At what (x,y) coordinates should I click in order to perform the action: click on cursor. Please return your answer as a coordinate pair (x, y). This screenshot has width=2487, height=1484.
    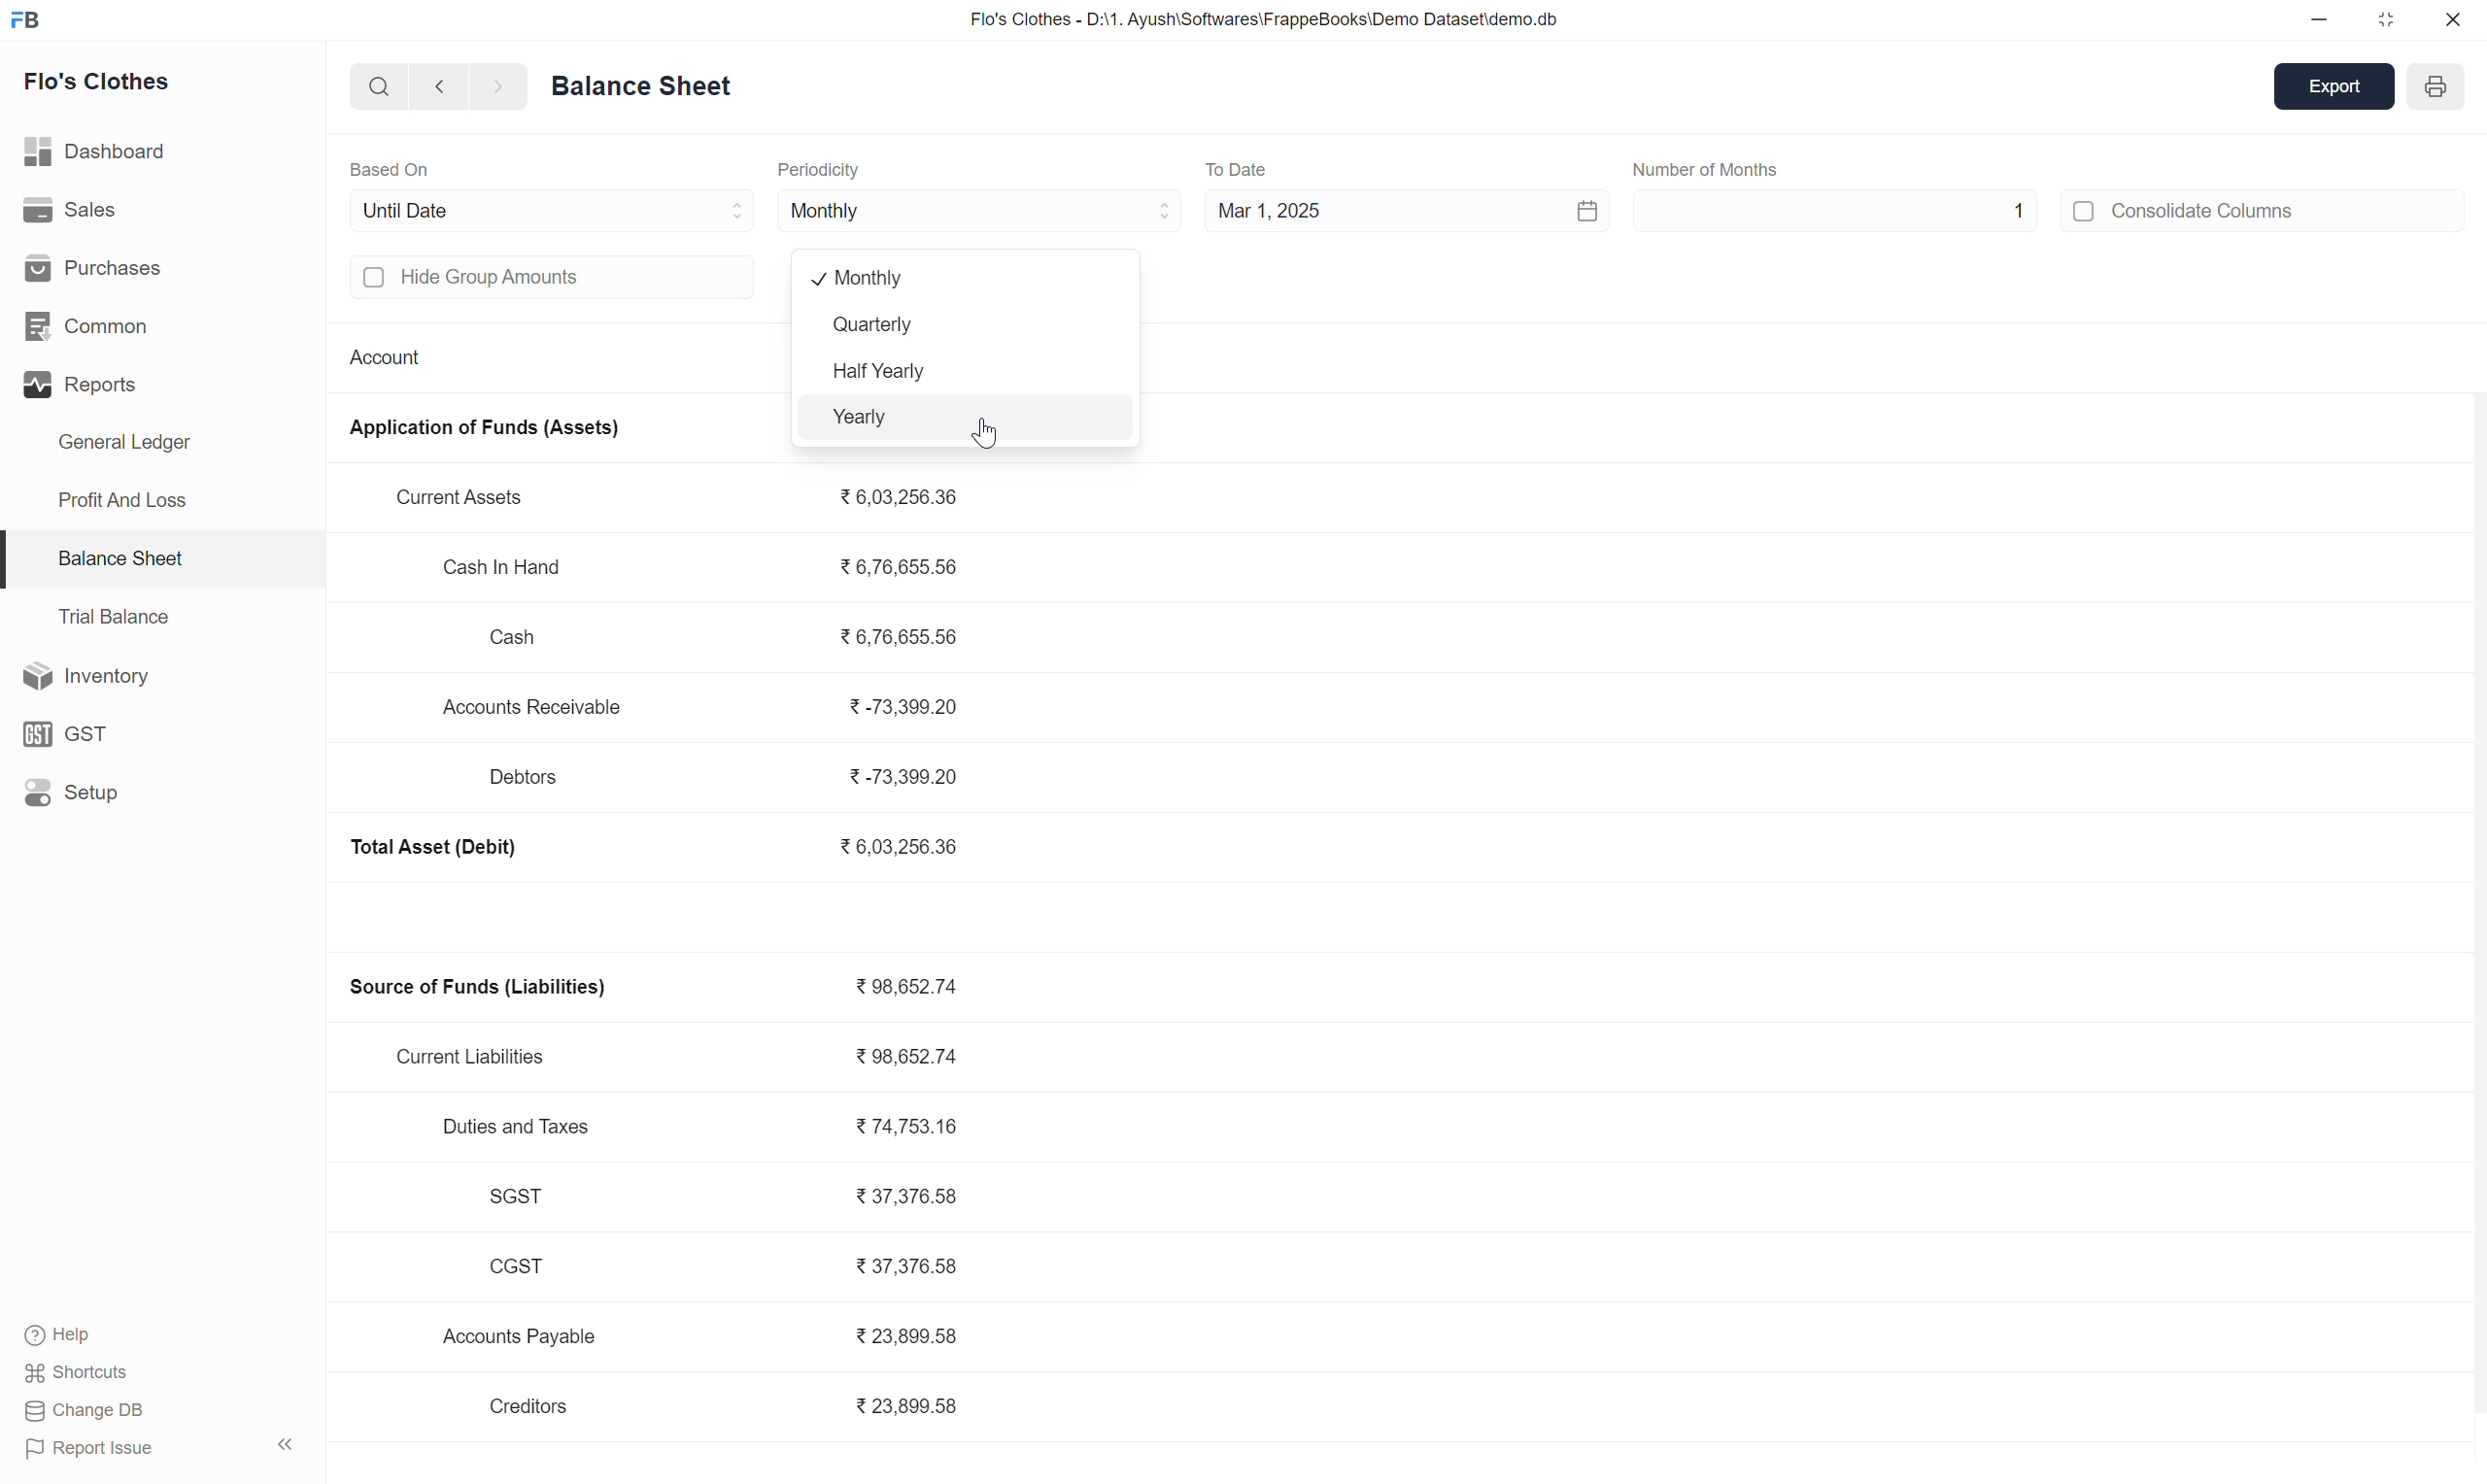
    Looking at the image, I should click on (988, 432).